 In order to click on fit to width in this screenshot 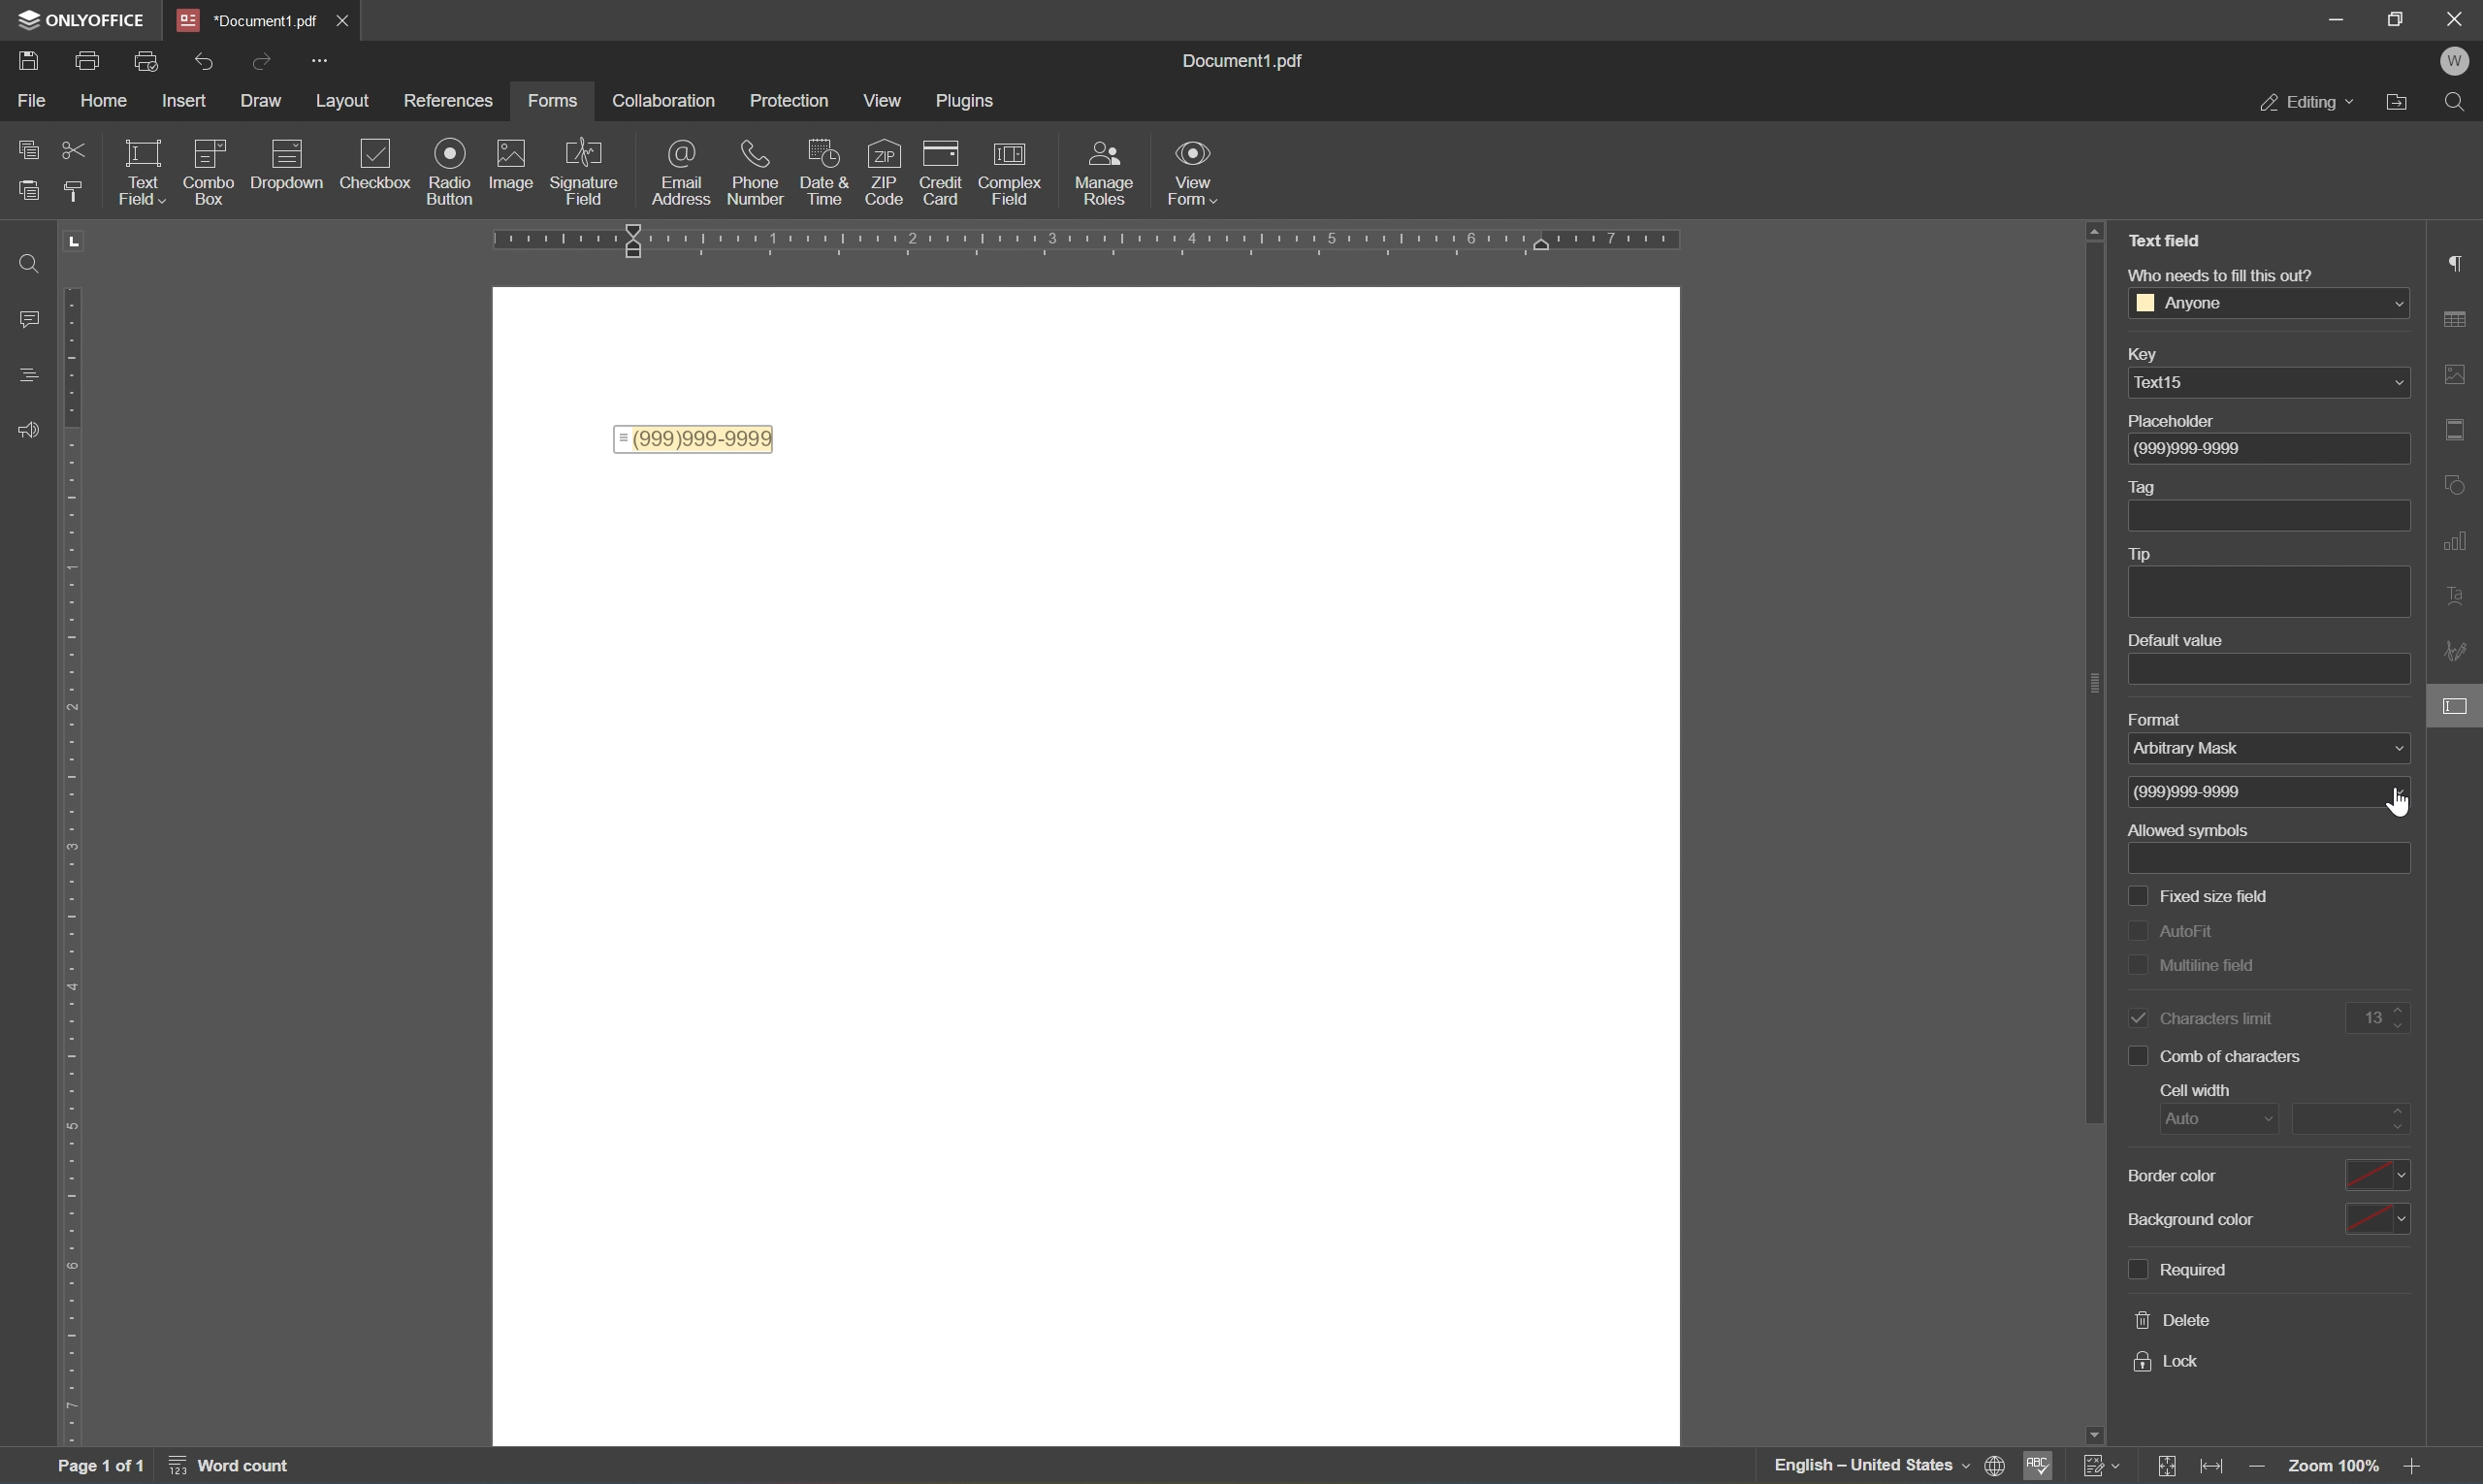, I will do `click(2212, 1465)`.